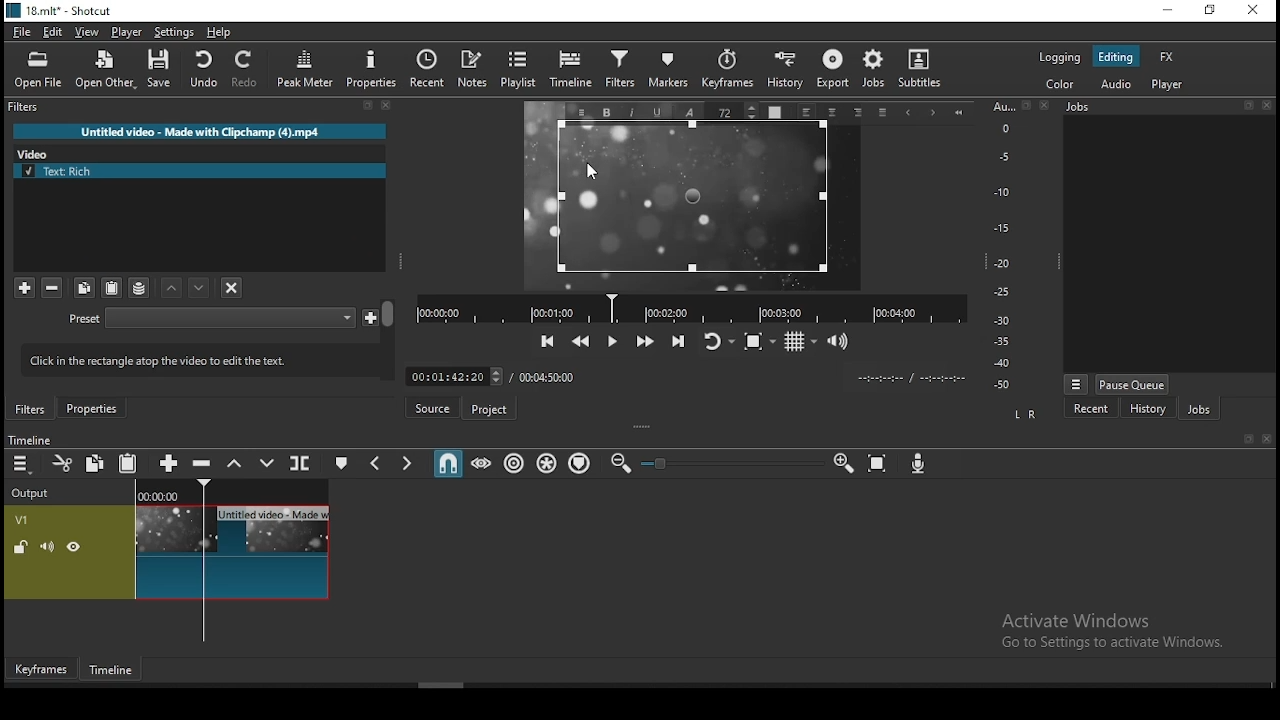  Describe the element at coordinates (1198, 408) in the screenshot. I see `jobs` at that location.